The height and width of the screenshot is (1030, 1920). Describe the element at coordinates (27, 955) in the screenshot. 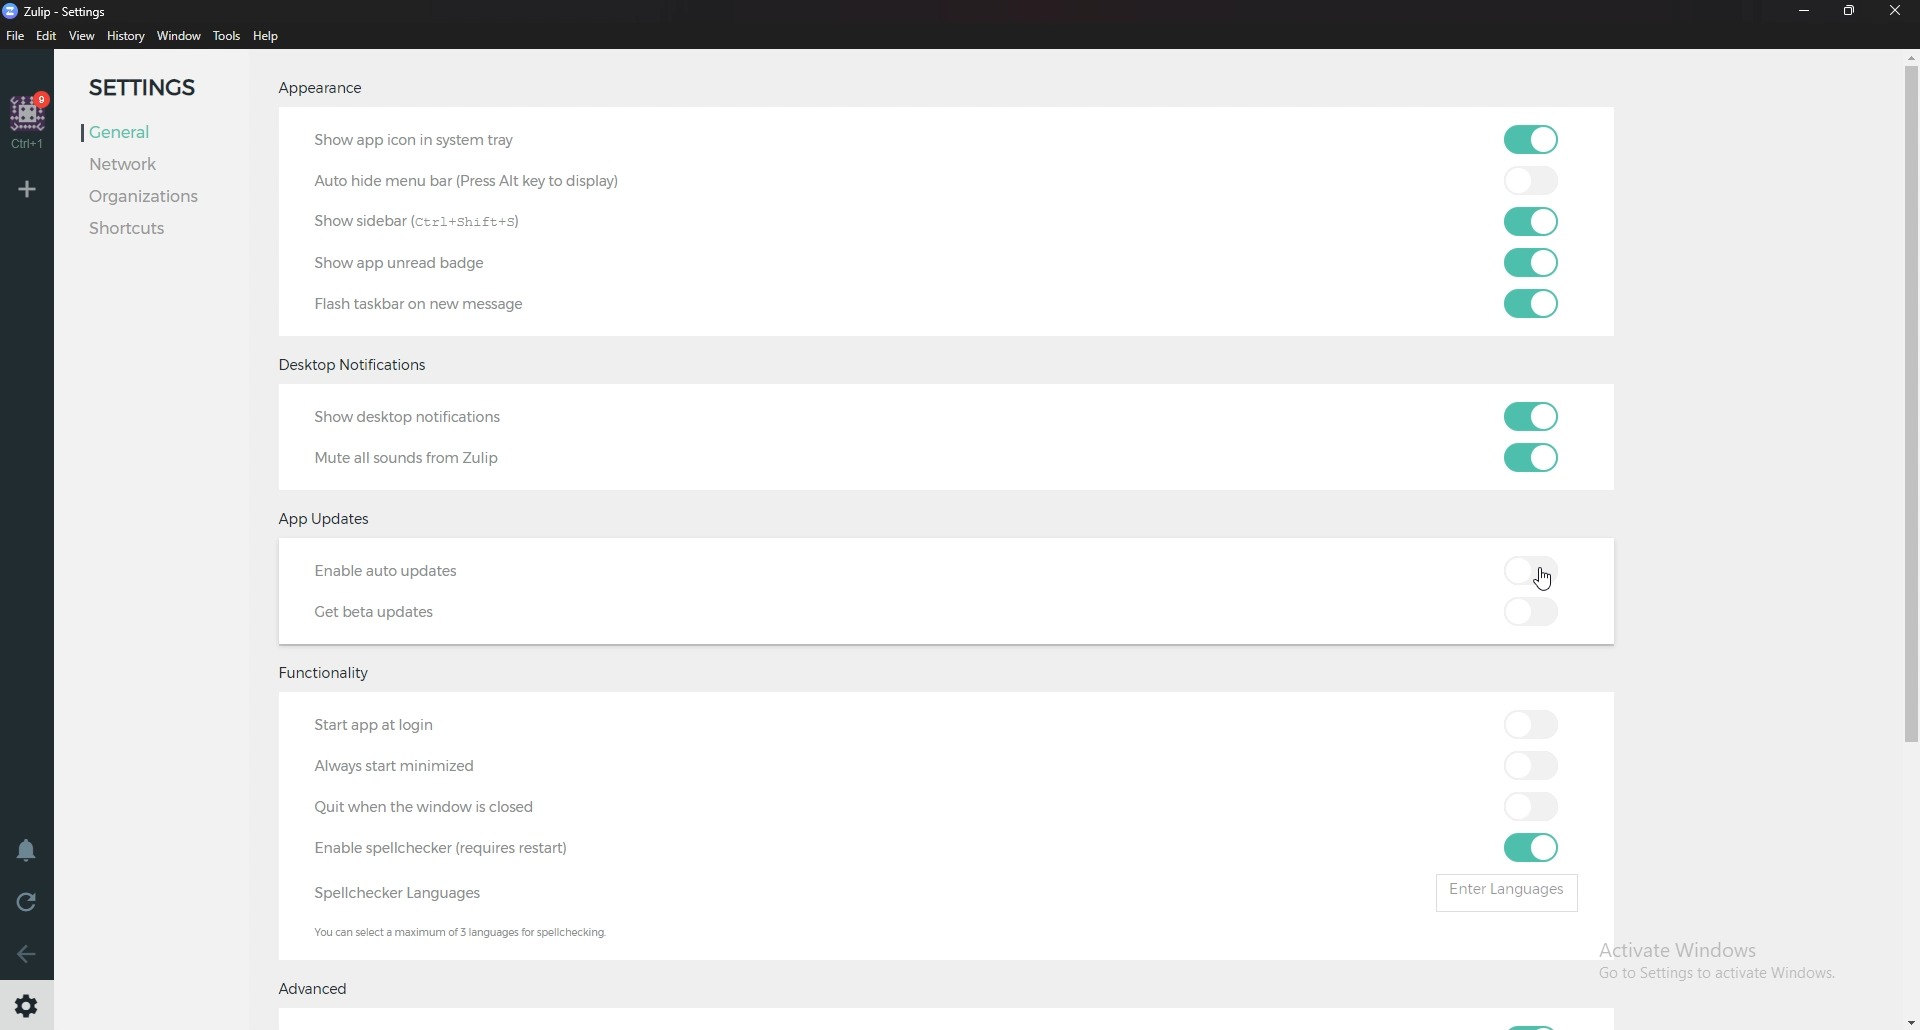

I see `back` at that location.